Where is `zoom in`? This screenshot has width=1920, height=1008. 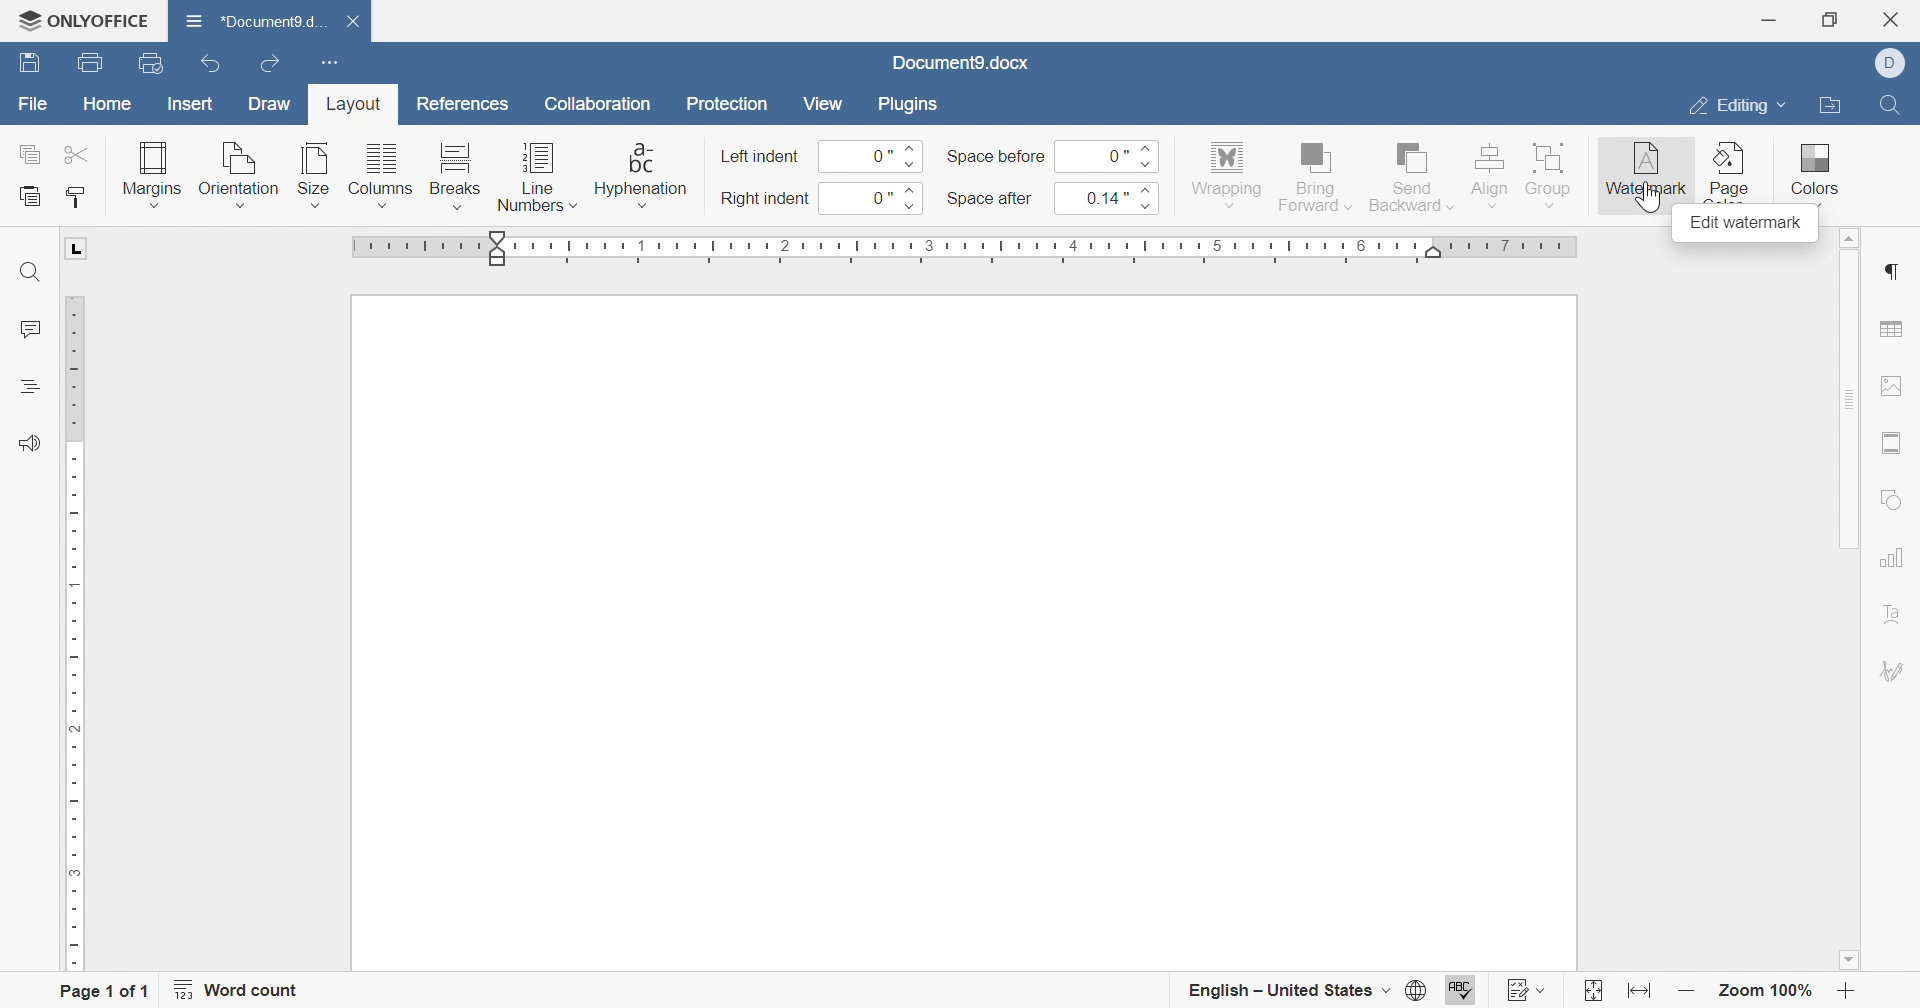 zoom in is located at coordinates (1846, 994).